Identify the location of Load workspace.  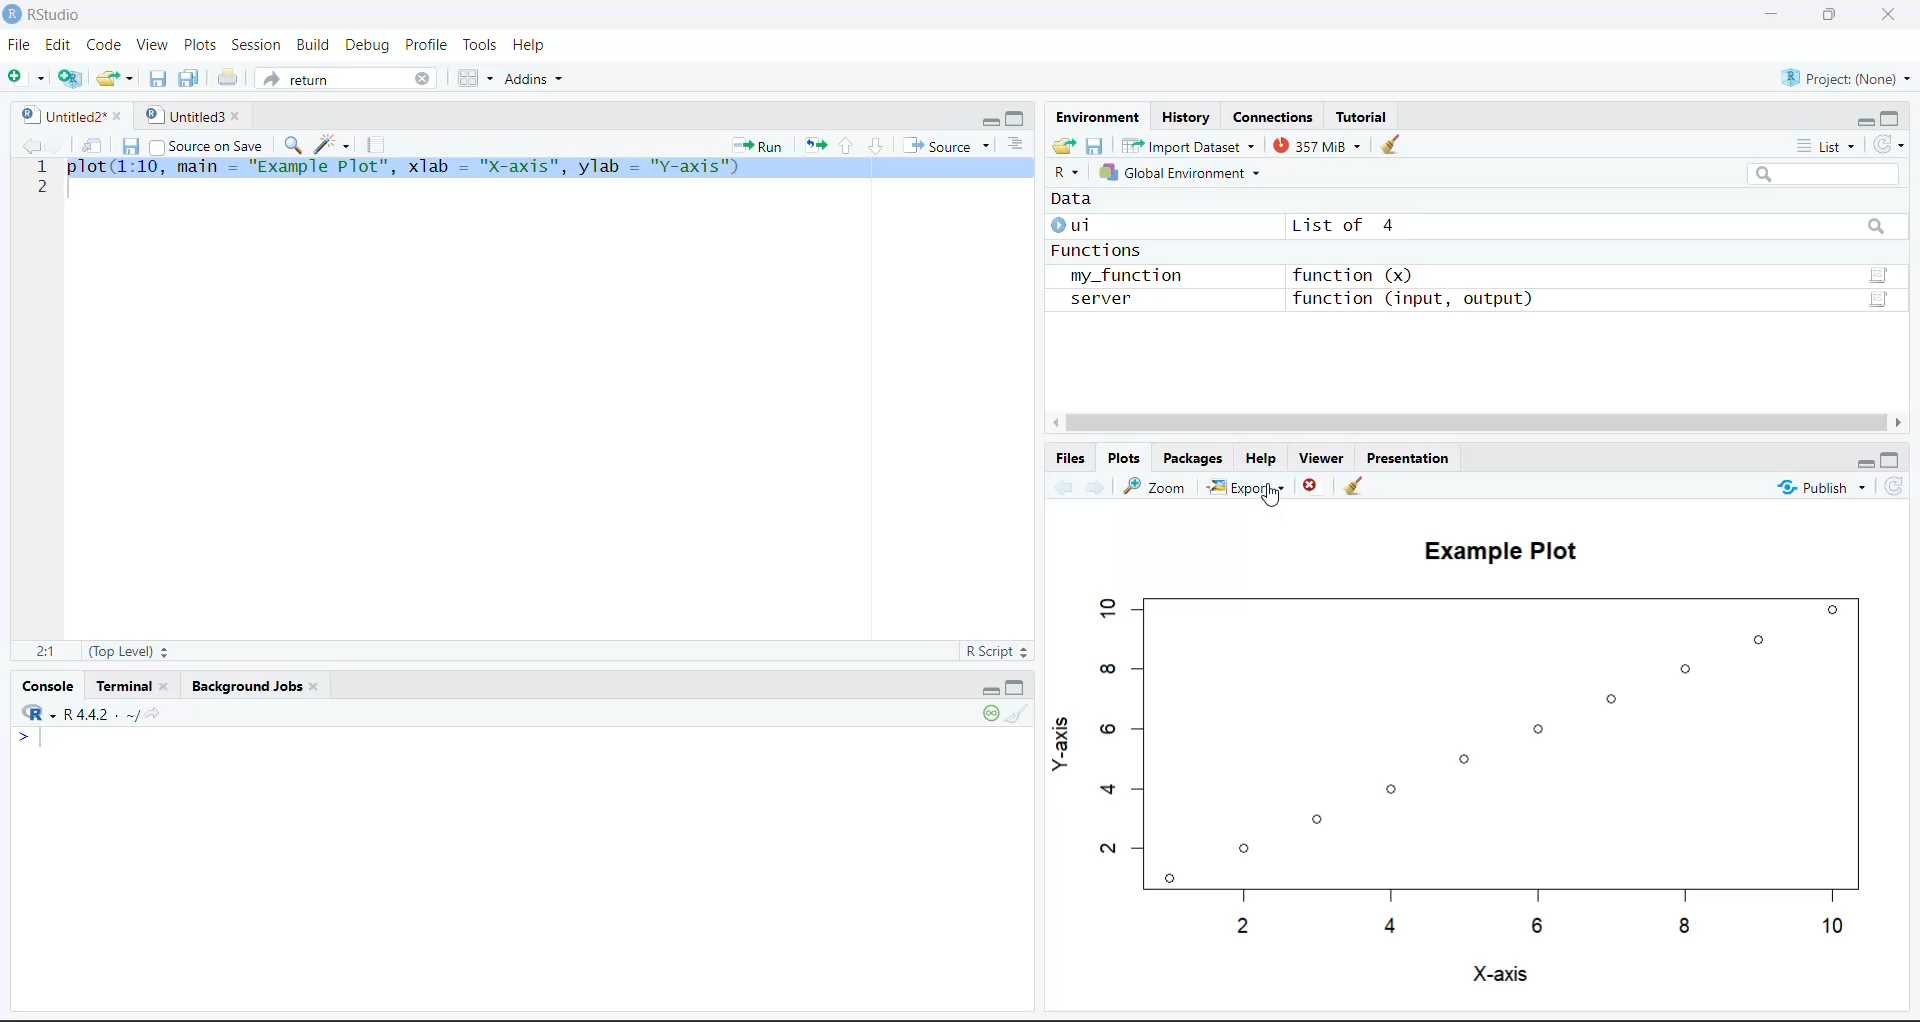
(1064, 145).